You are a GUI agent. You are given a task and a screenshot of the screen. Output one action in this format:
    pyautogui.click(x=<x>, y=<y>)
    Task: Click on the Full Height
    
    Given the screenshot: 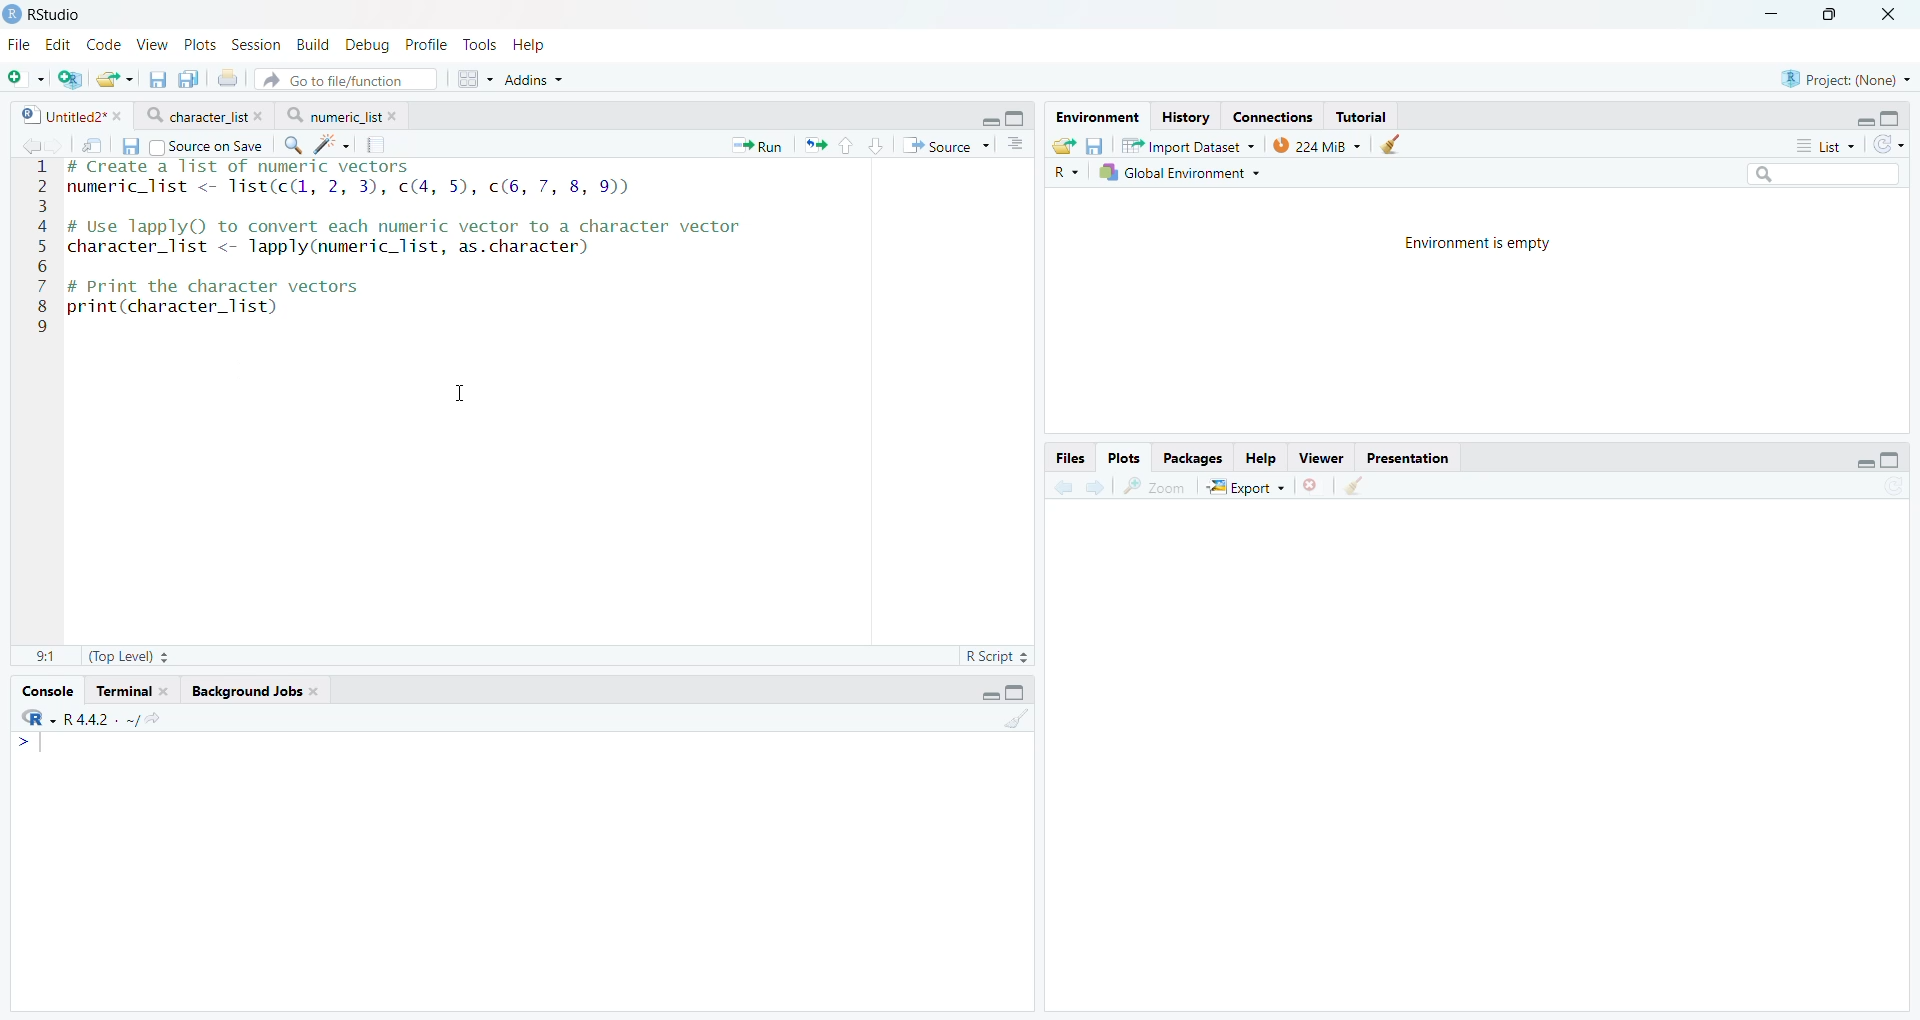 What is the action you would take?
    pyautogui.click(x=1892, y=115)
    